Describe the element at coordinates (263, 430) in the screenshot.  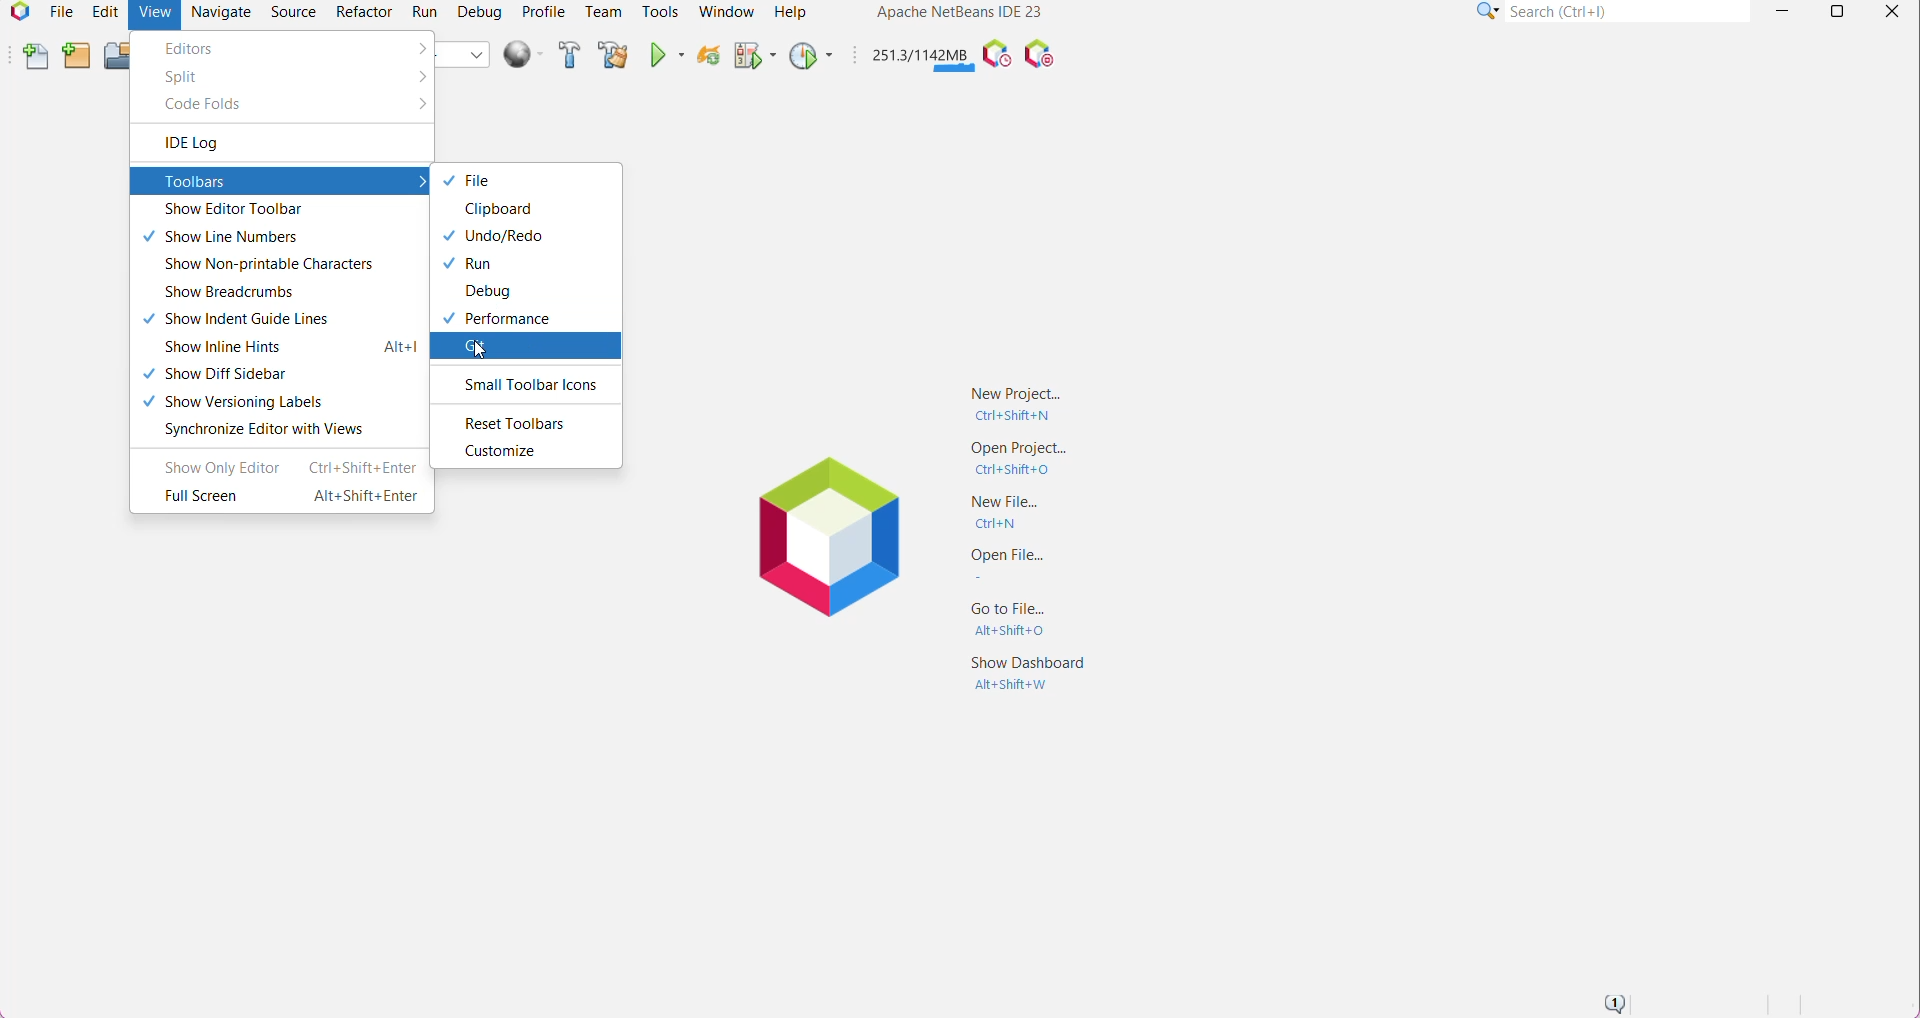
I see `Synchronize Editor with Views` at that location.